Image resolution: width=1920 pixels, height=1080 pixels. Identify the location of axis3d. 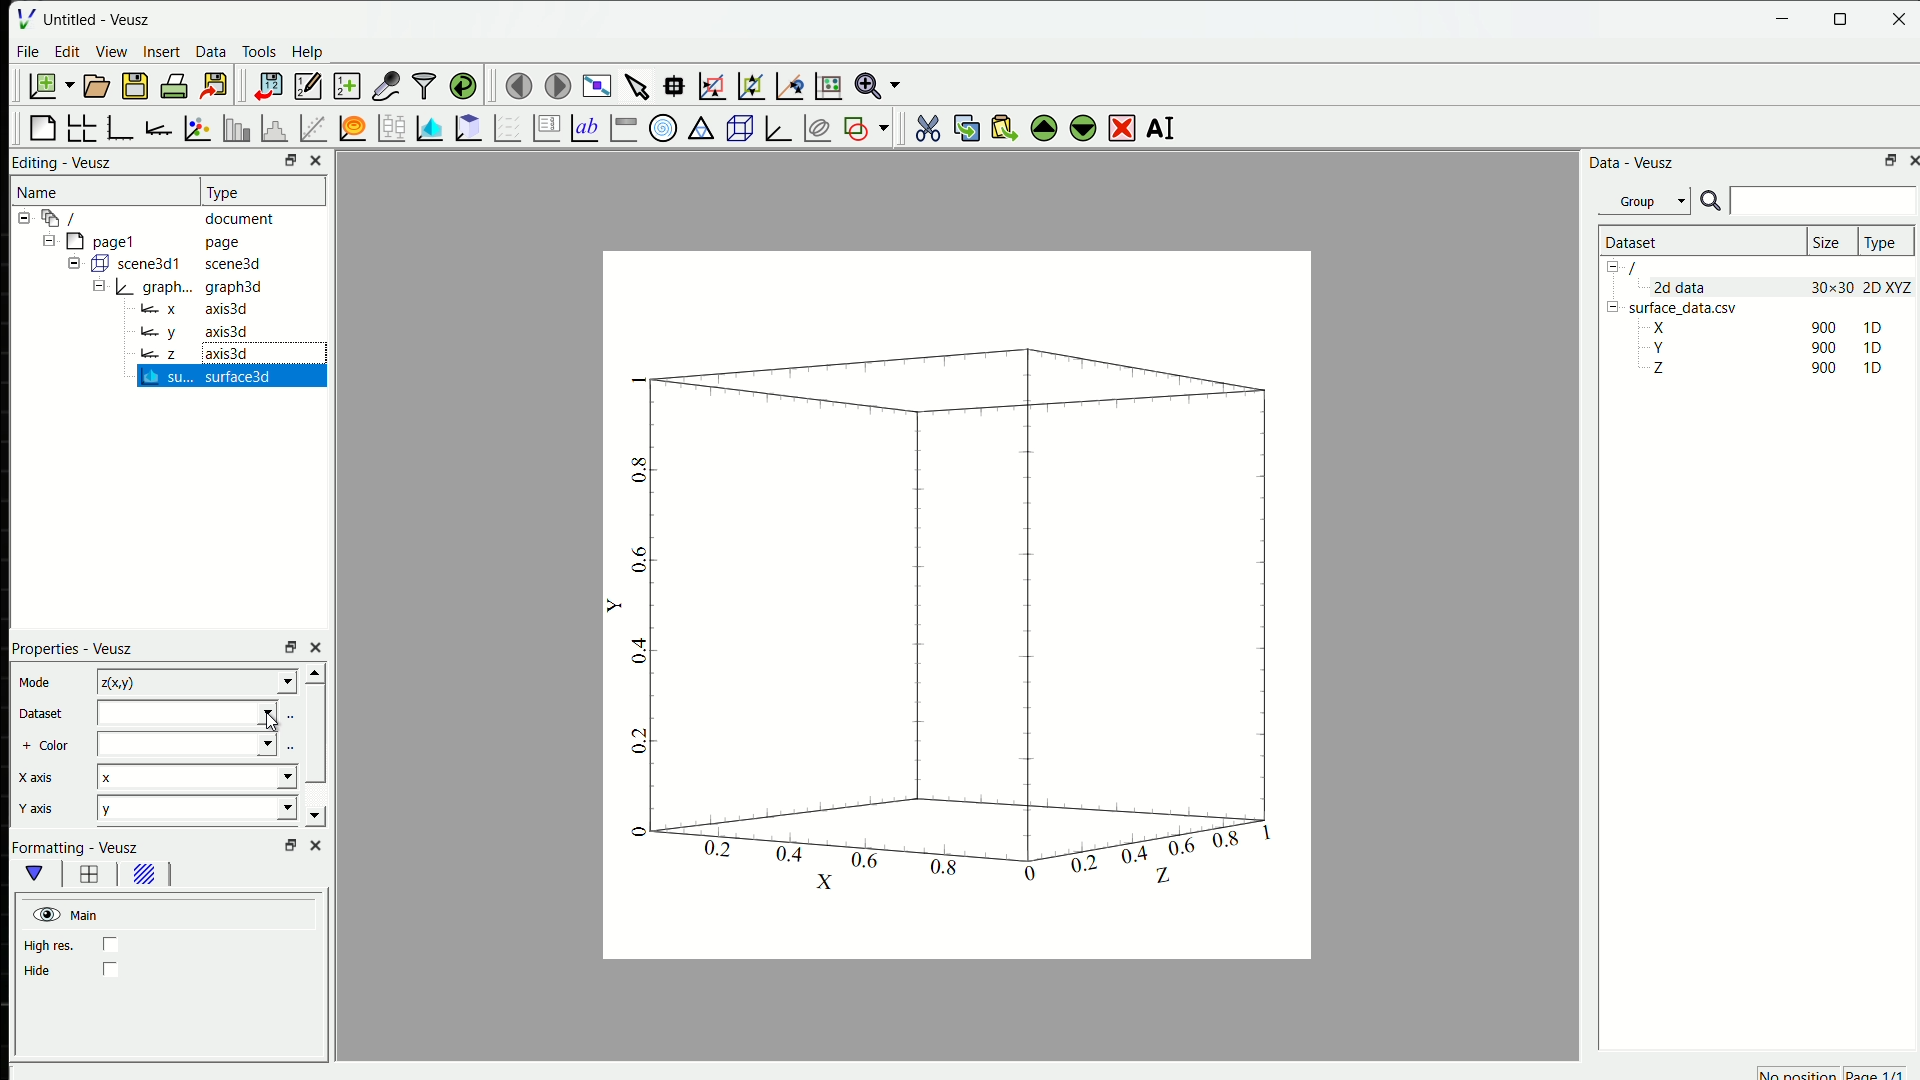
(226, 310).